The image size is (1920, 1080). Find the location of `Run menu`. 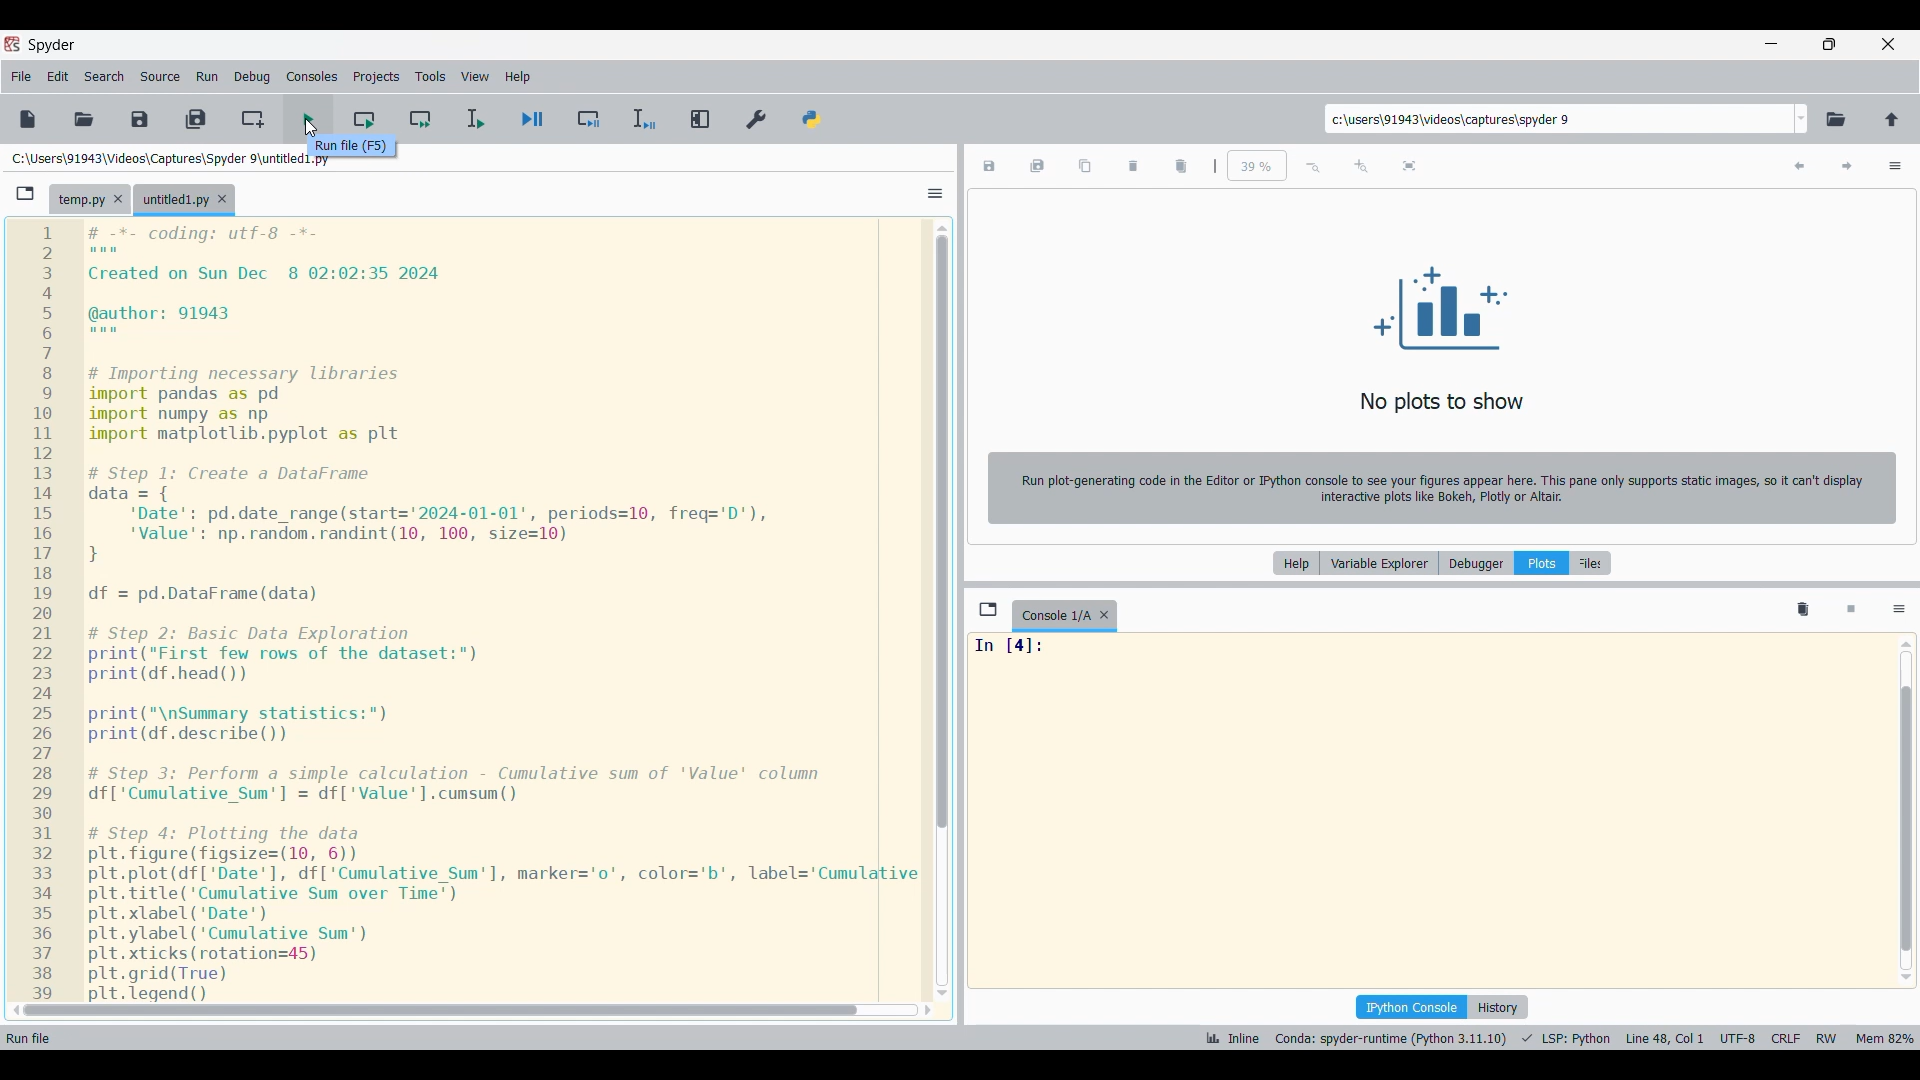

Run menu is located at coordinates (207, 77).